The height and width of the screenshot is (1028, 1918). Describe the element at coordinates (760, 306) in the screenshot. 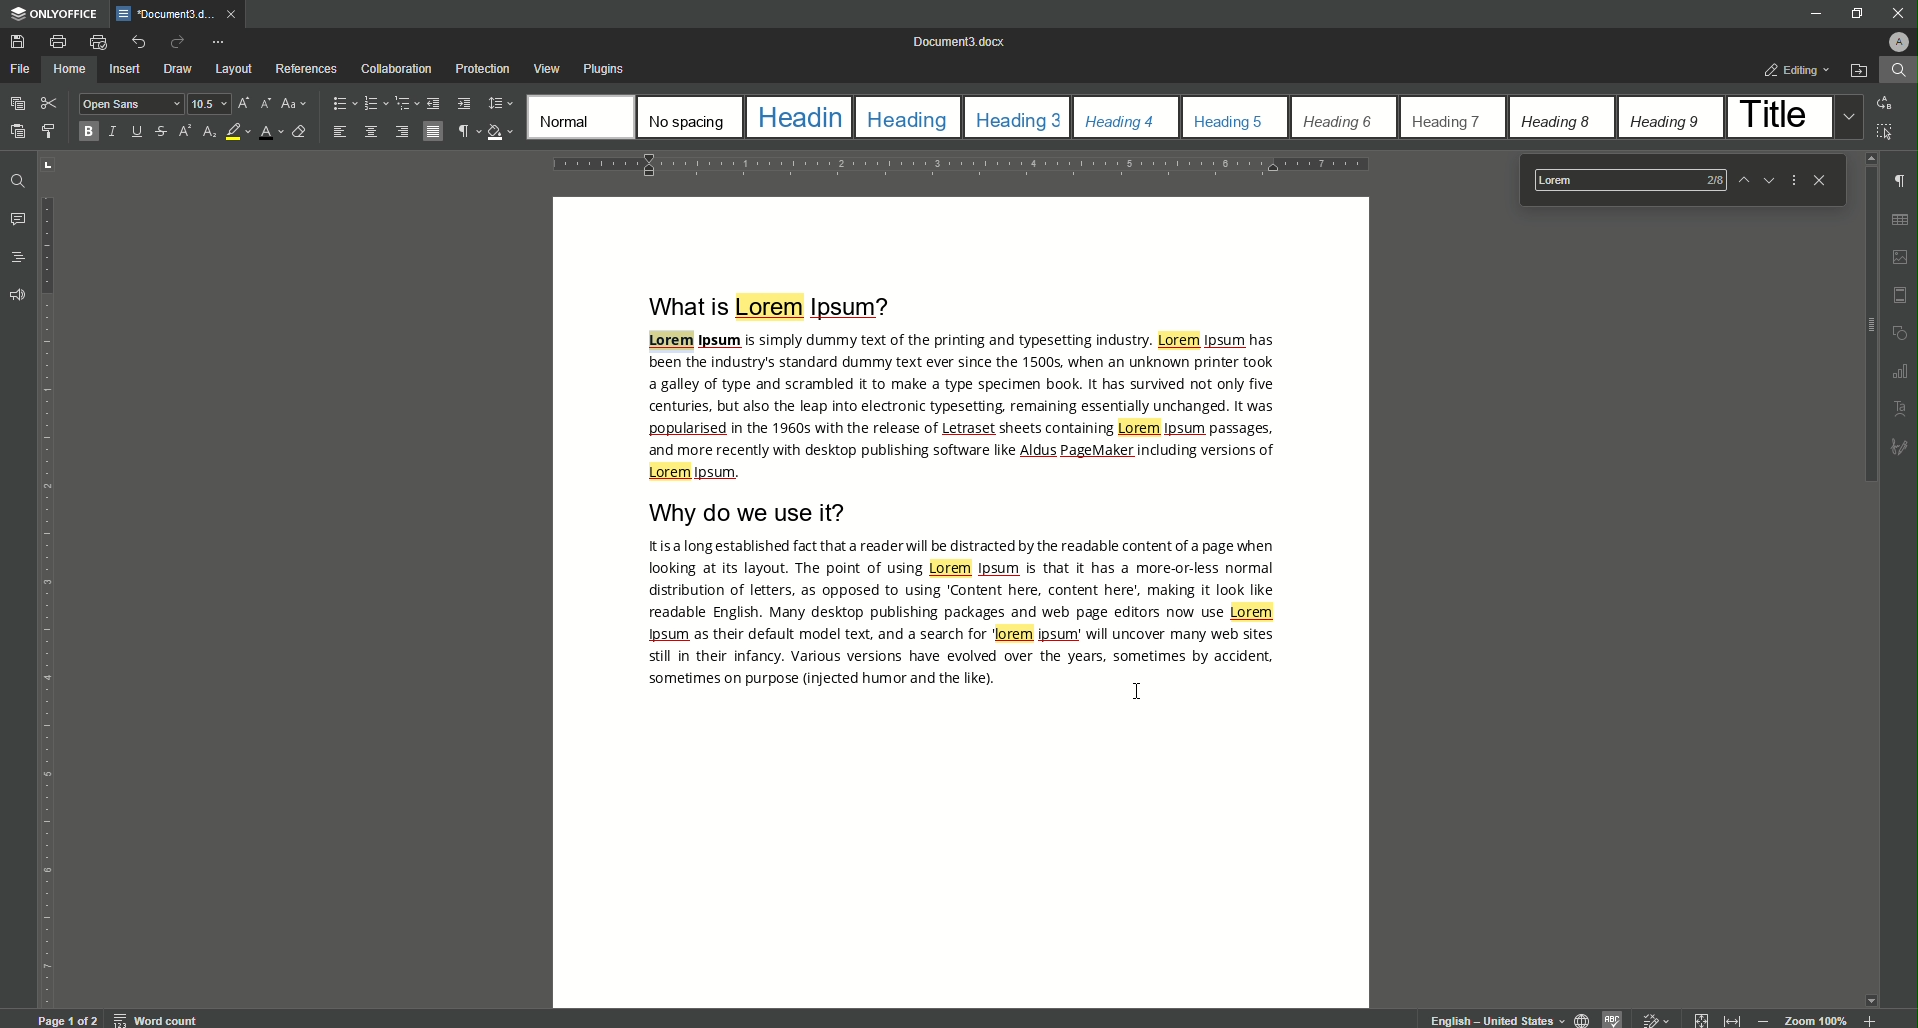

I see `What is Lorem Ipsum?` at that location.